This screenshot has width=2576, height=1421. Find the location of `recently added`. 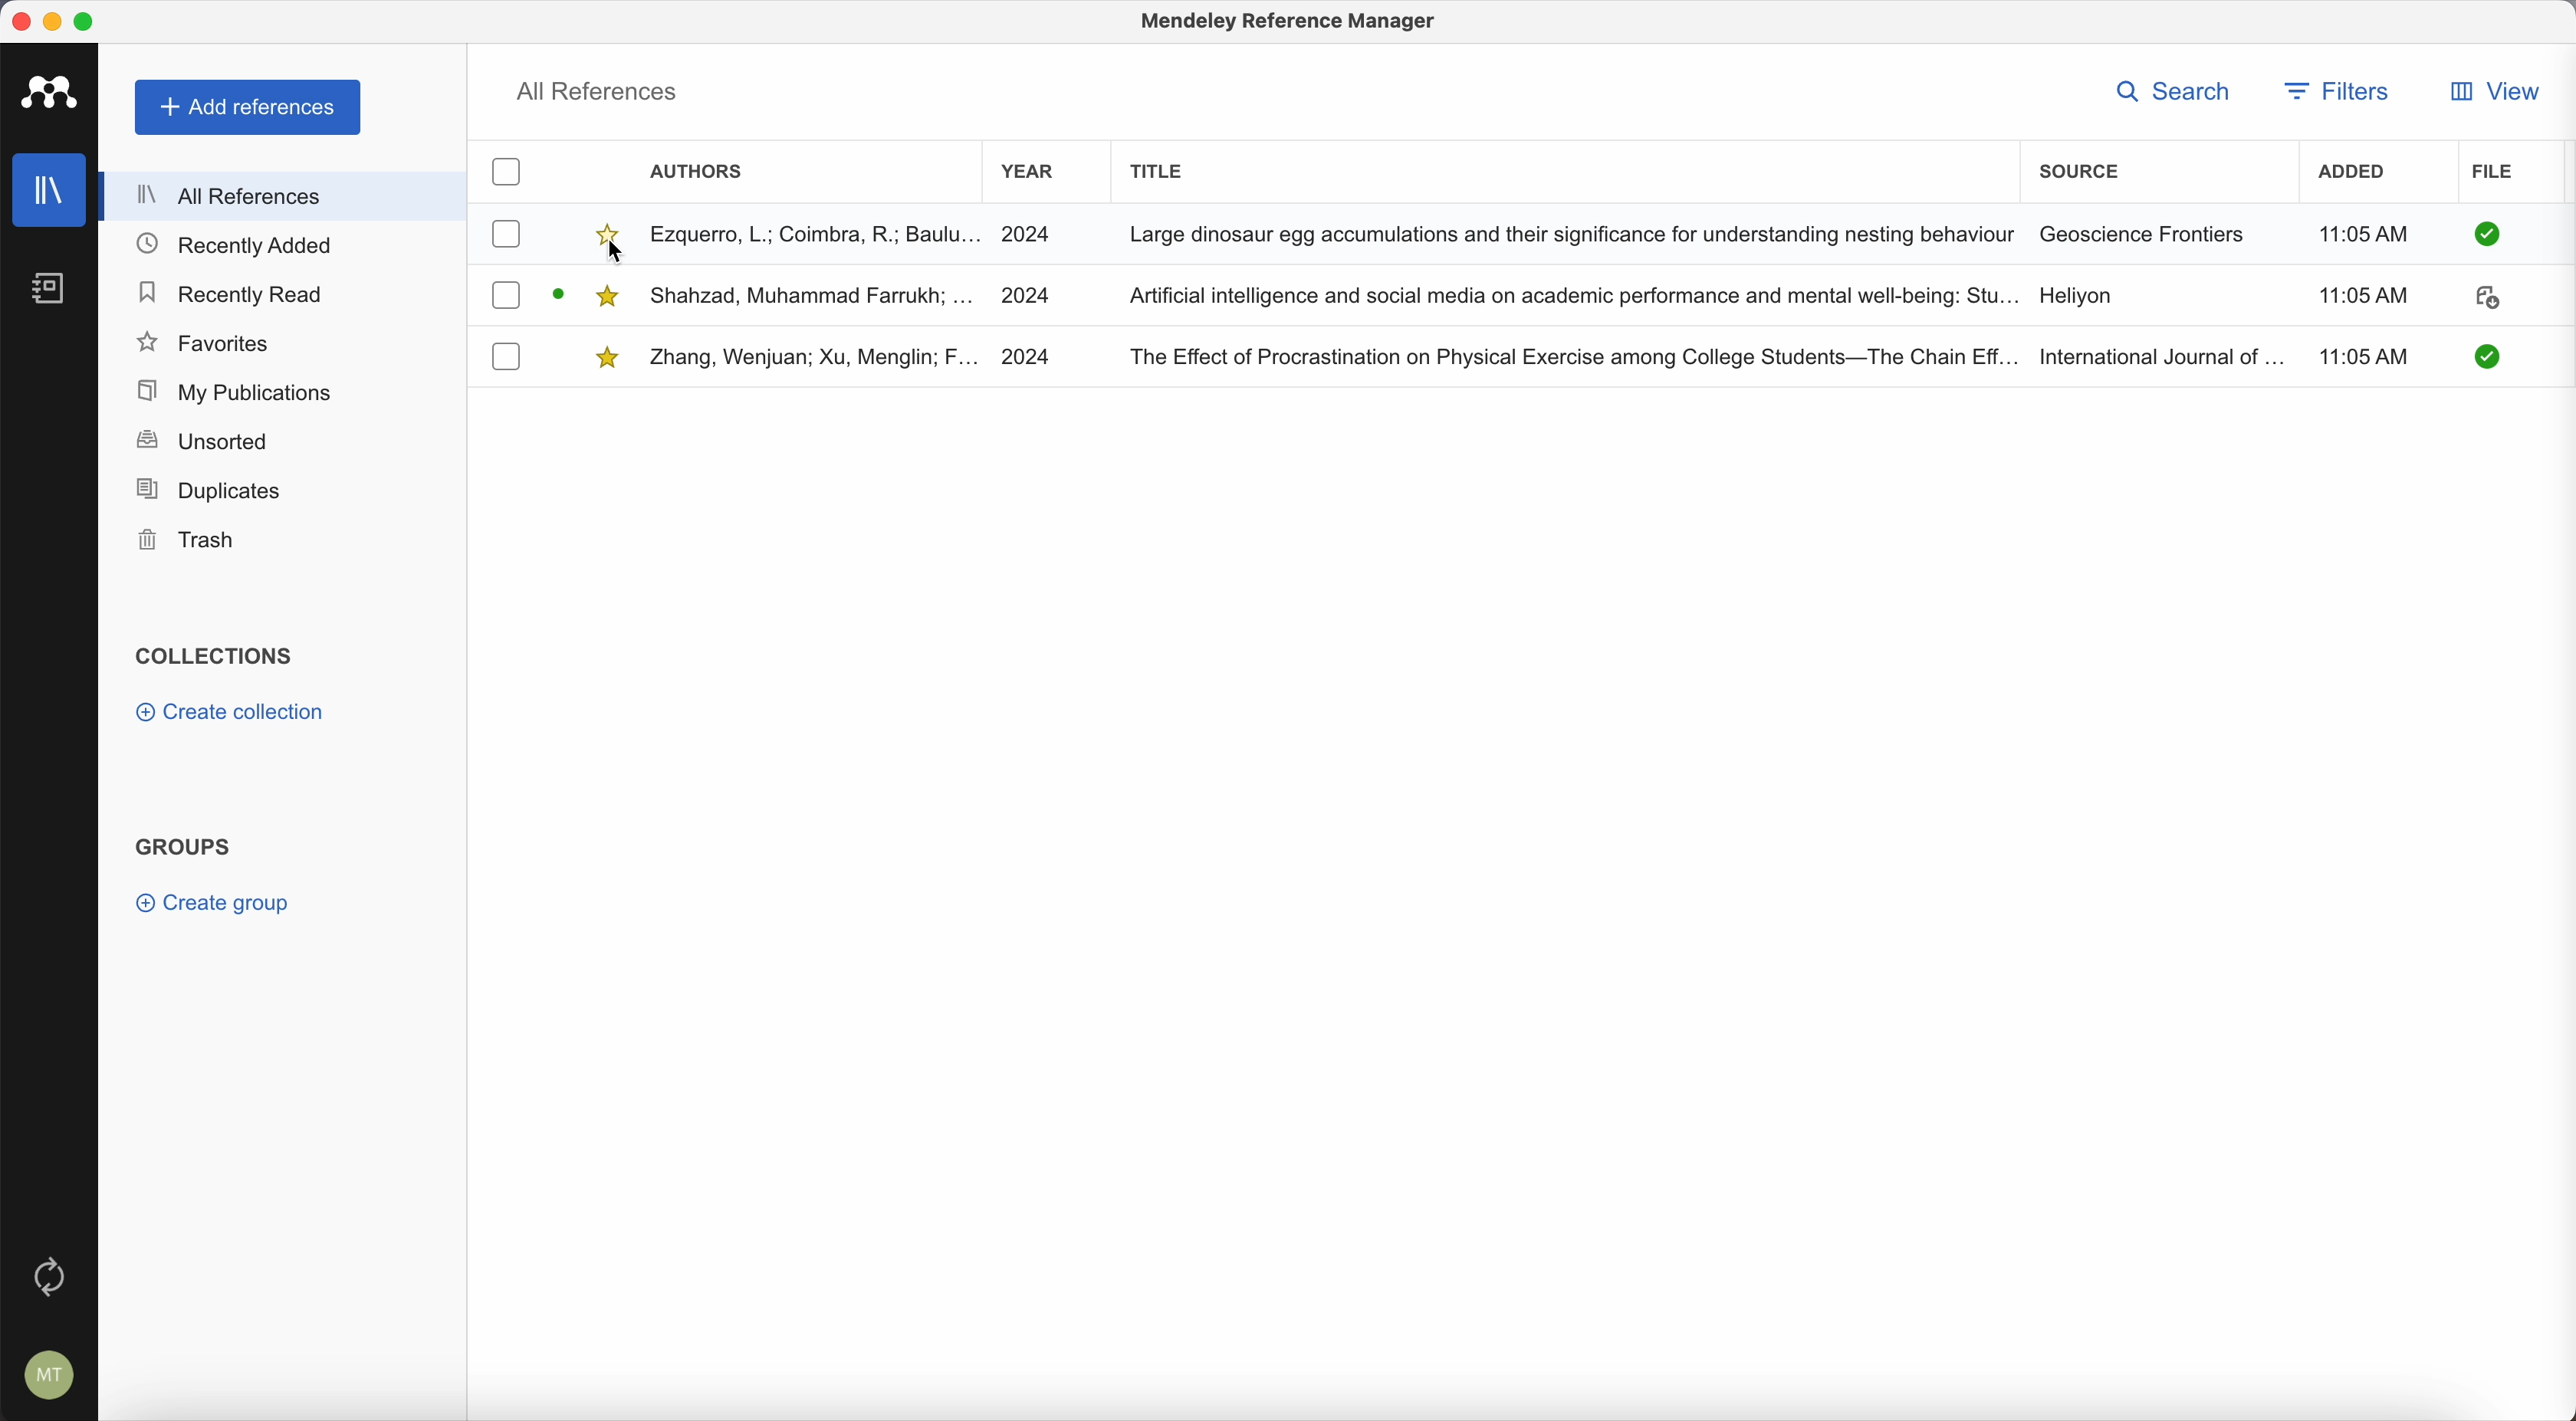

recently added is located at coordinates (243, 246).